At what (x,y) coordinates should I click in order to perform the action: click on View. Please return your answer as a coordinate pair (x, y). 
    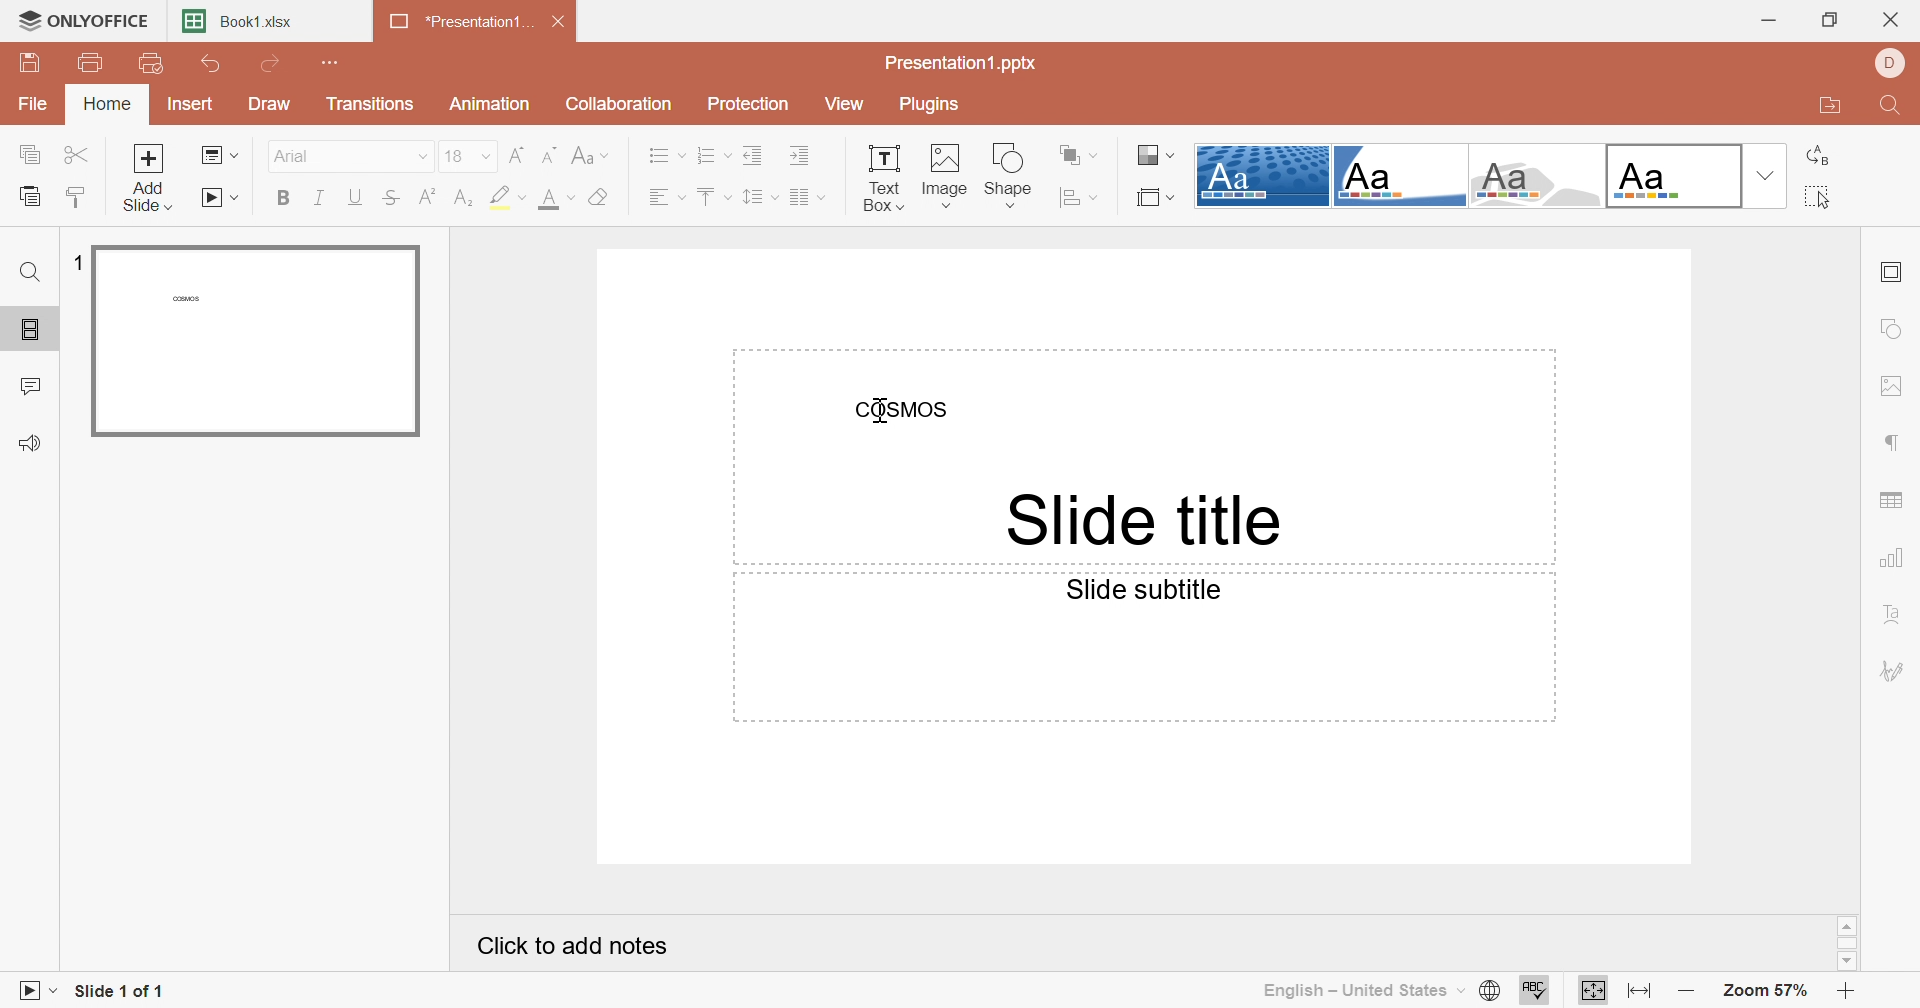
    Looking at the image, I should click on (841, 102).